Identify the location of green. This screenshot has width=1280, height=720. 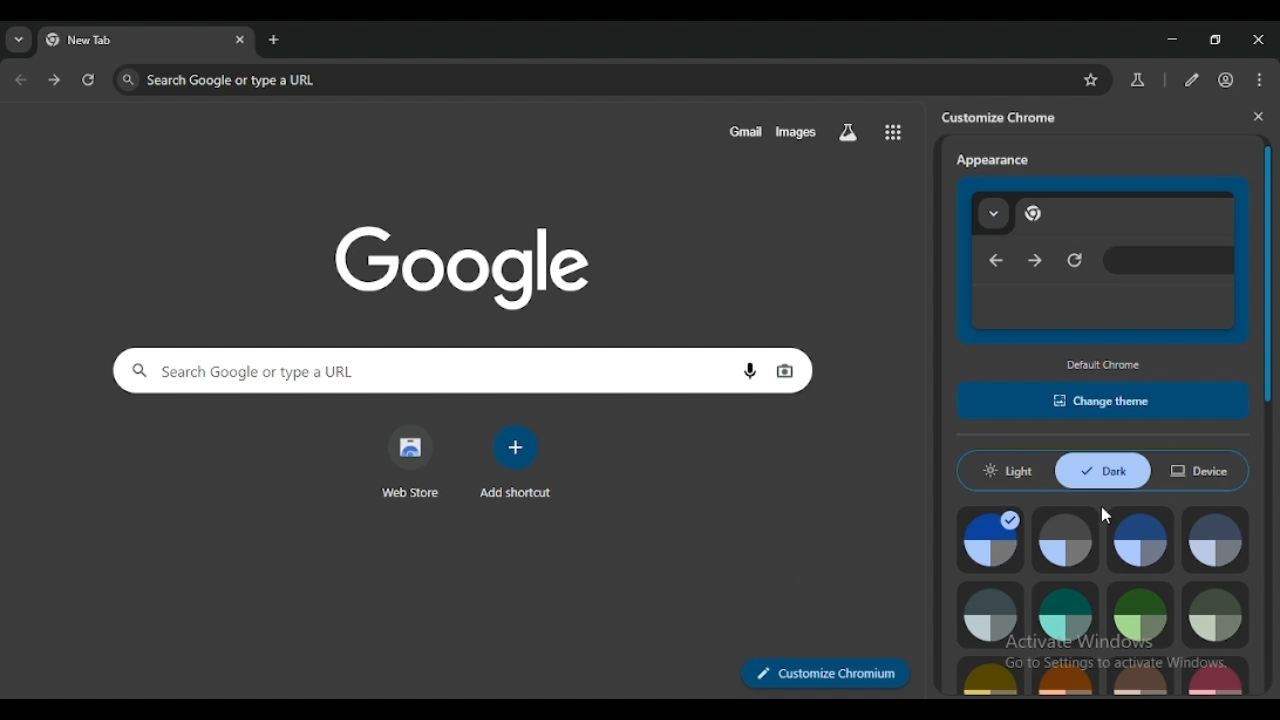
(1139, 615).